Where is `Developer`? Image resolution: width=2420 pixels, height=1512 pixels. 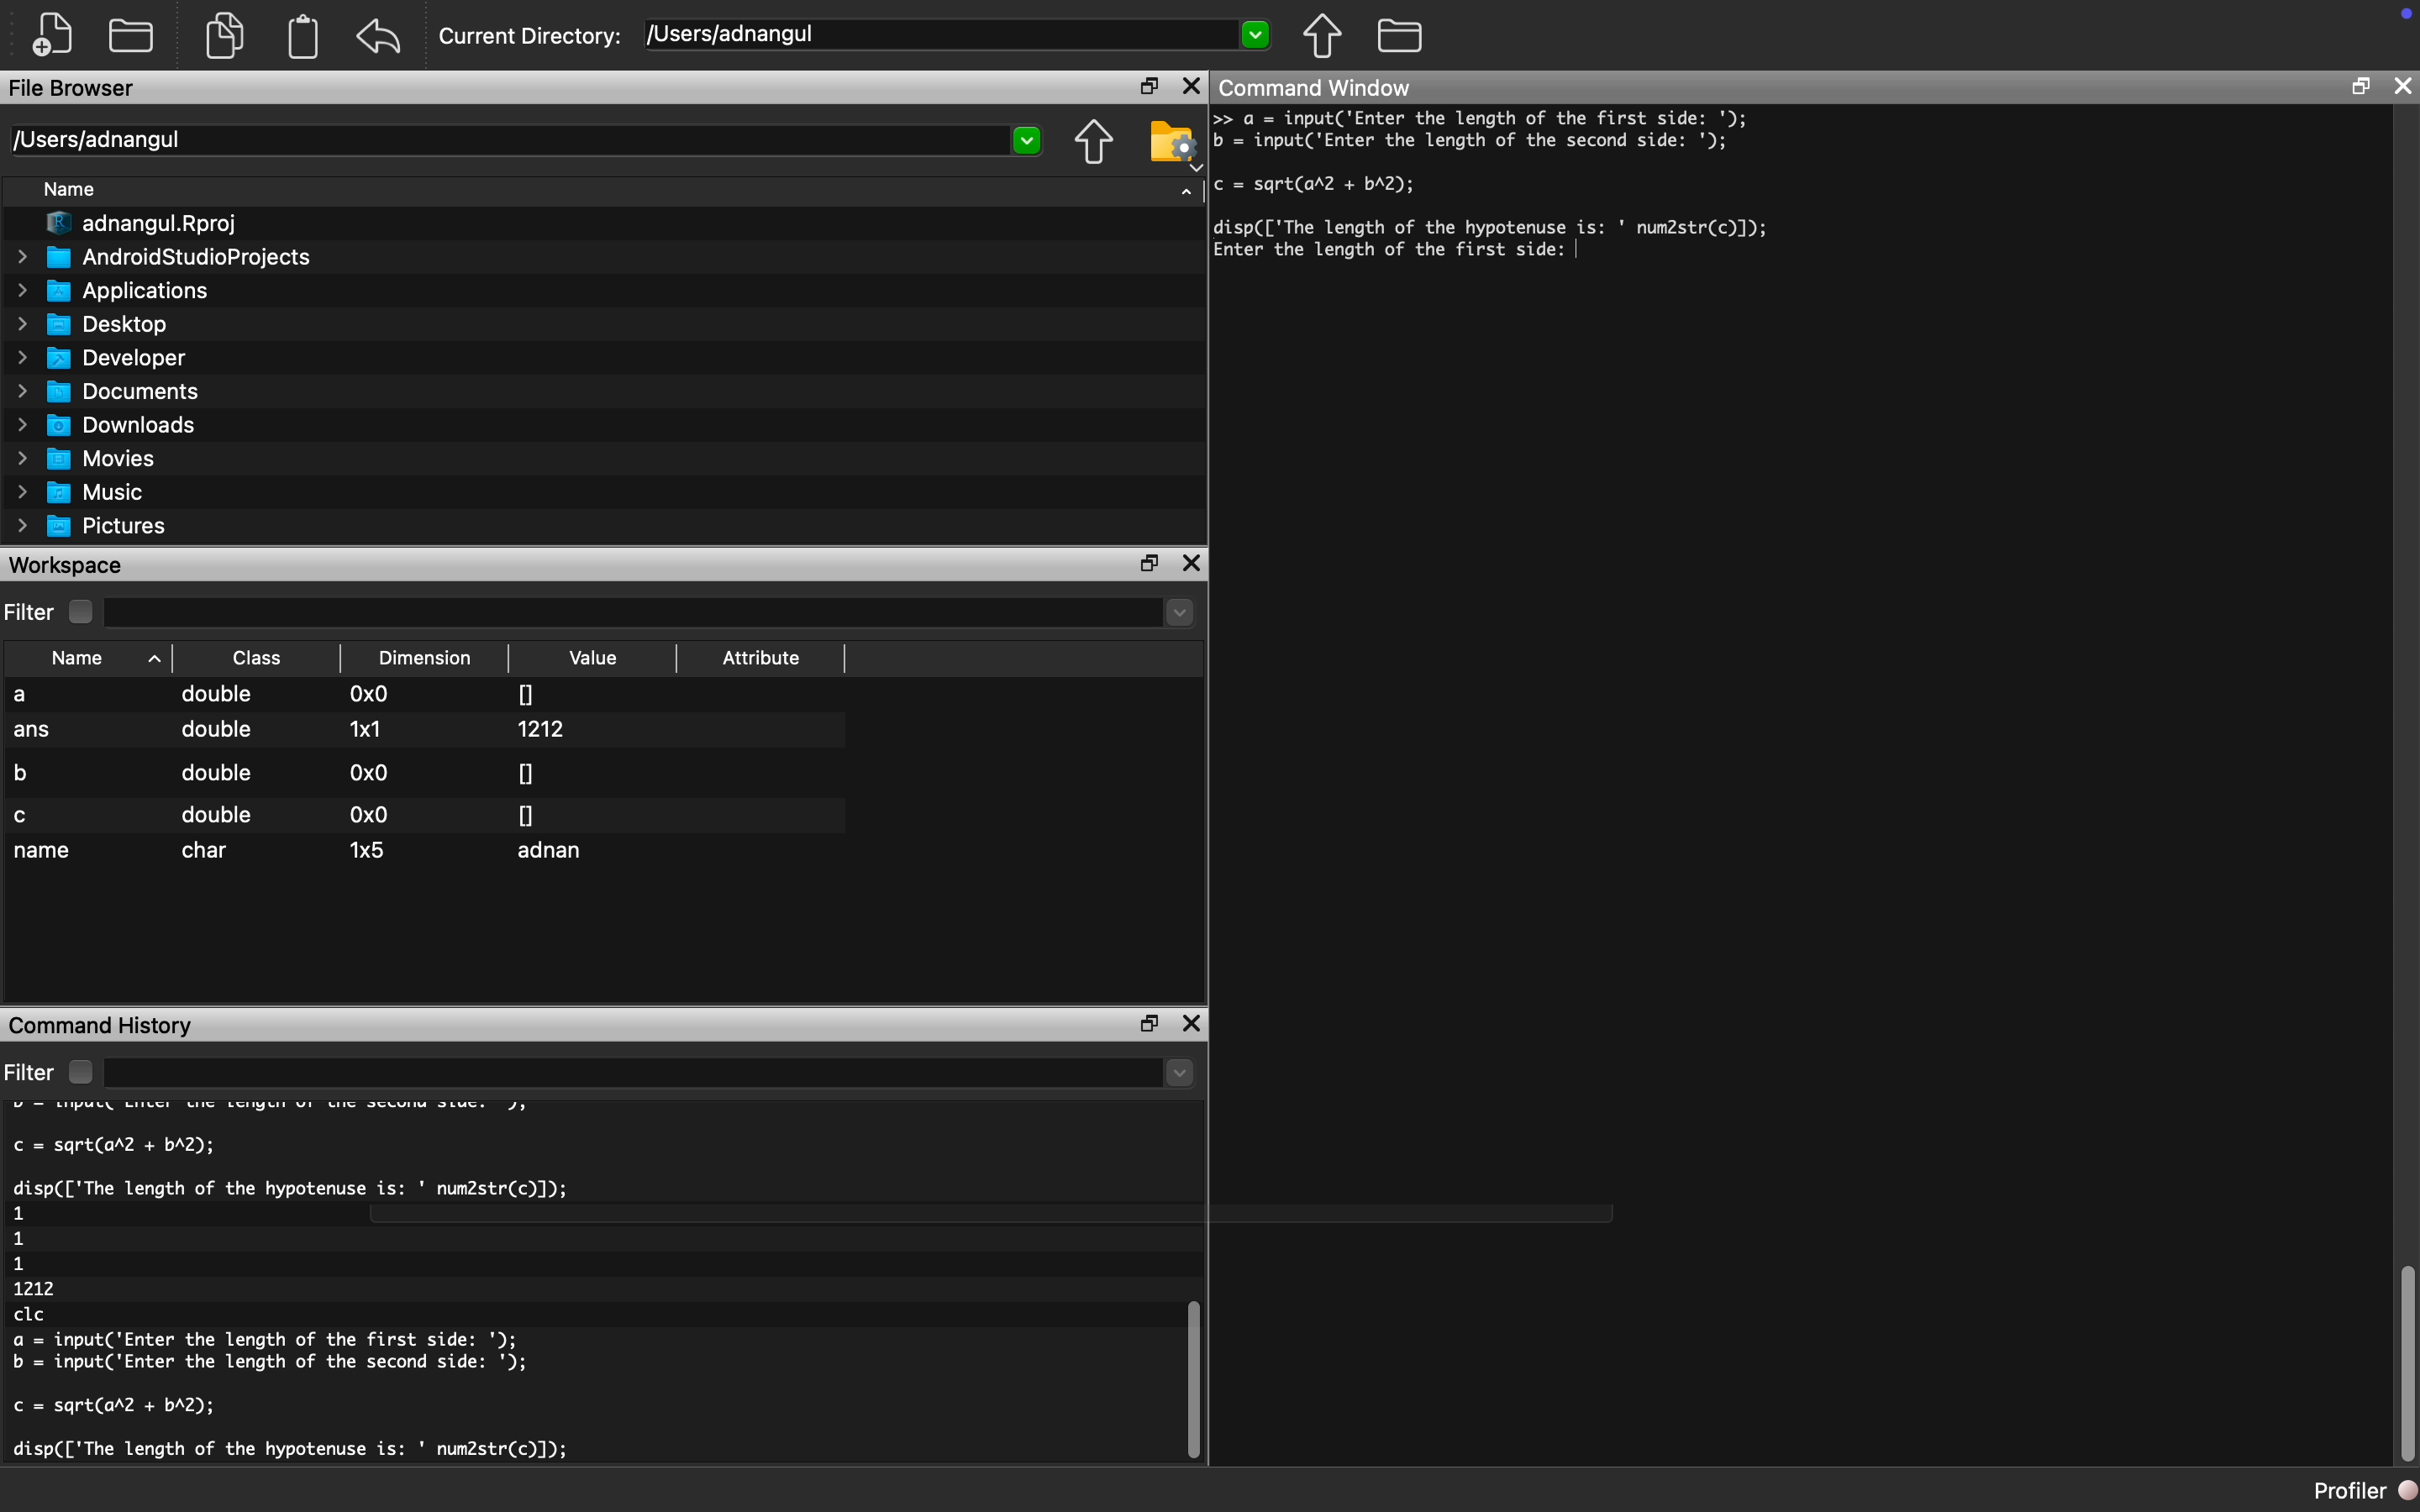 Developer is located at coordinates (110, 357).